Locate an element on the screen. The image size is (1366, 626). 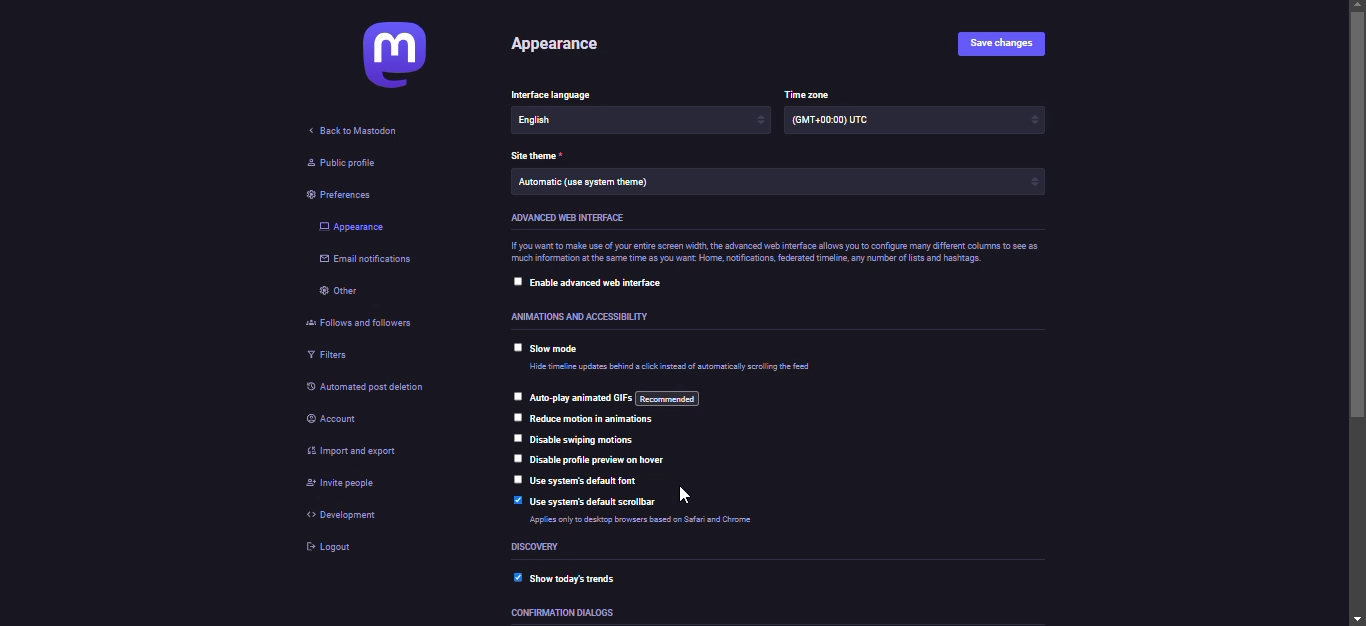
cursor is located at coordinates (687, 491).